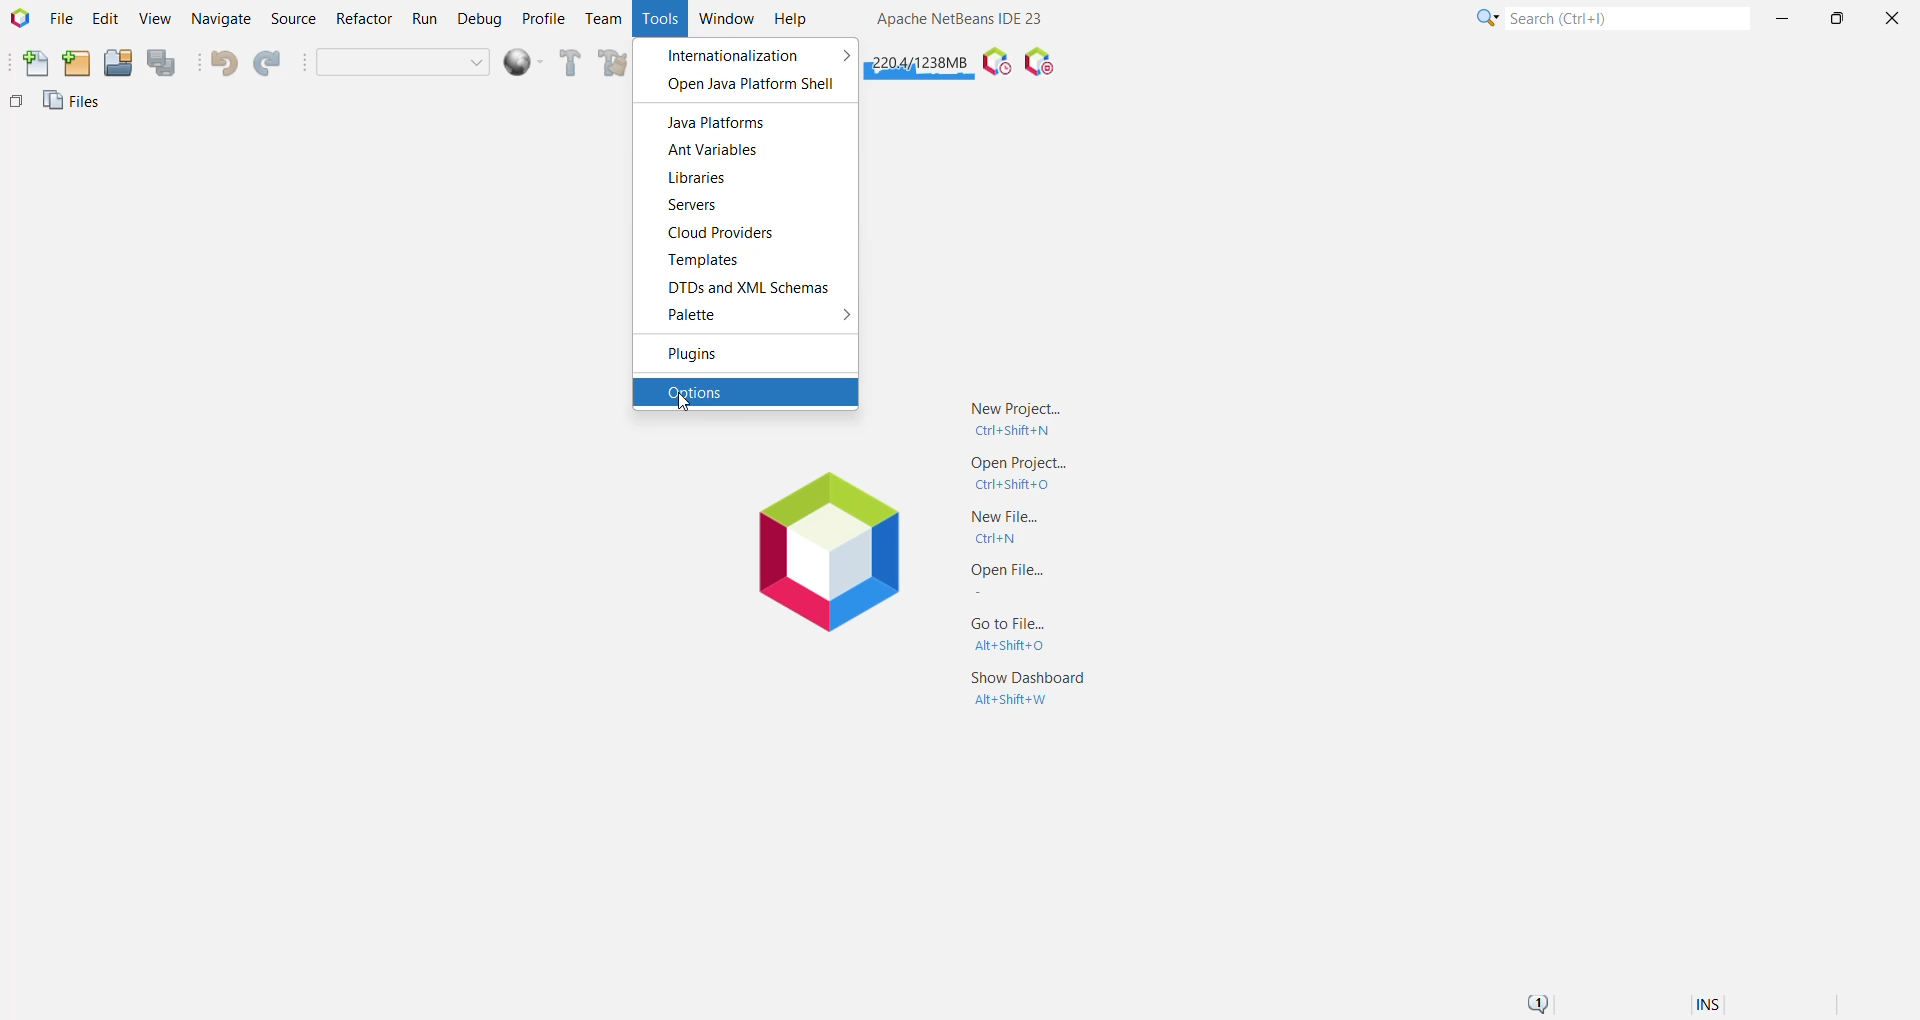 The height and width of the screenshot is (1020, 1920). Describe the element at coordinates (920, 60) in the screenshot. I see `Click to force garbage collection` at that location.